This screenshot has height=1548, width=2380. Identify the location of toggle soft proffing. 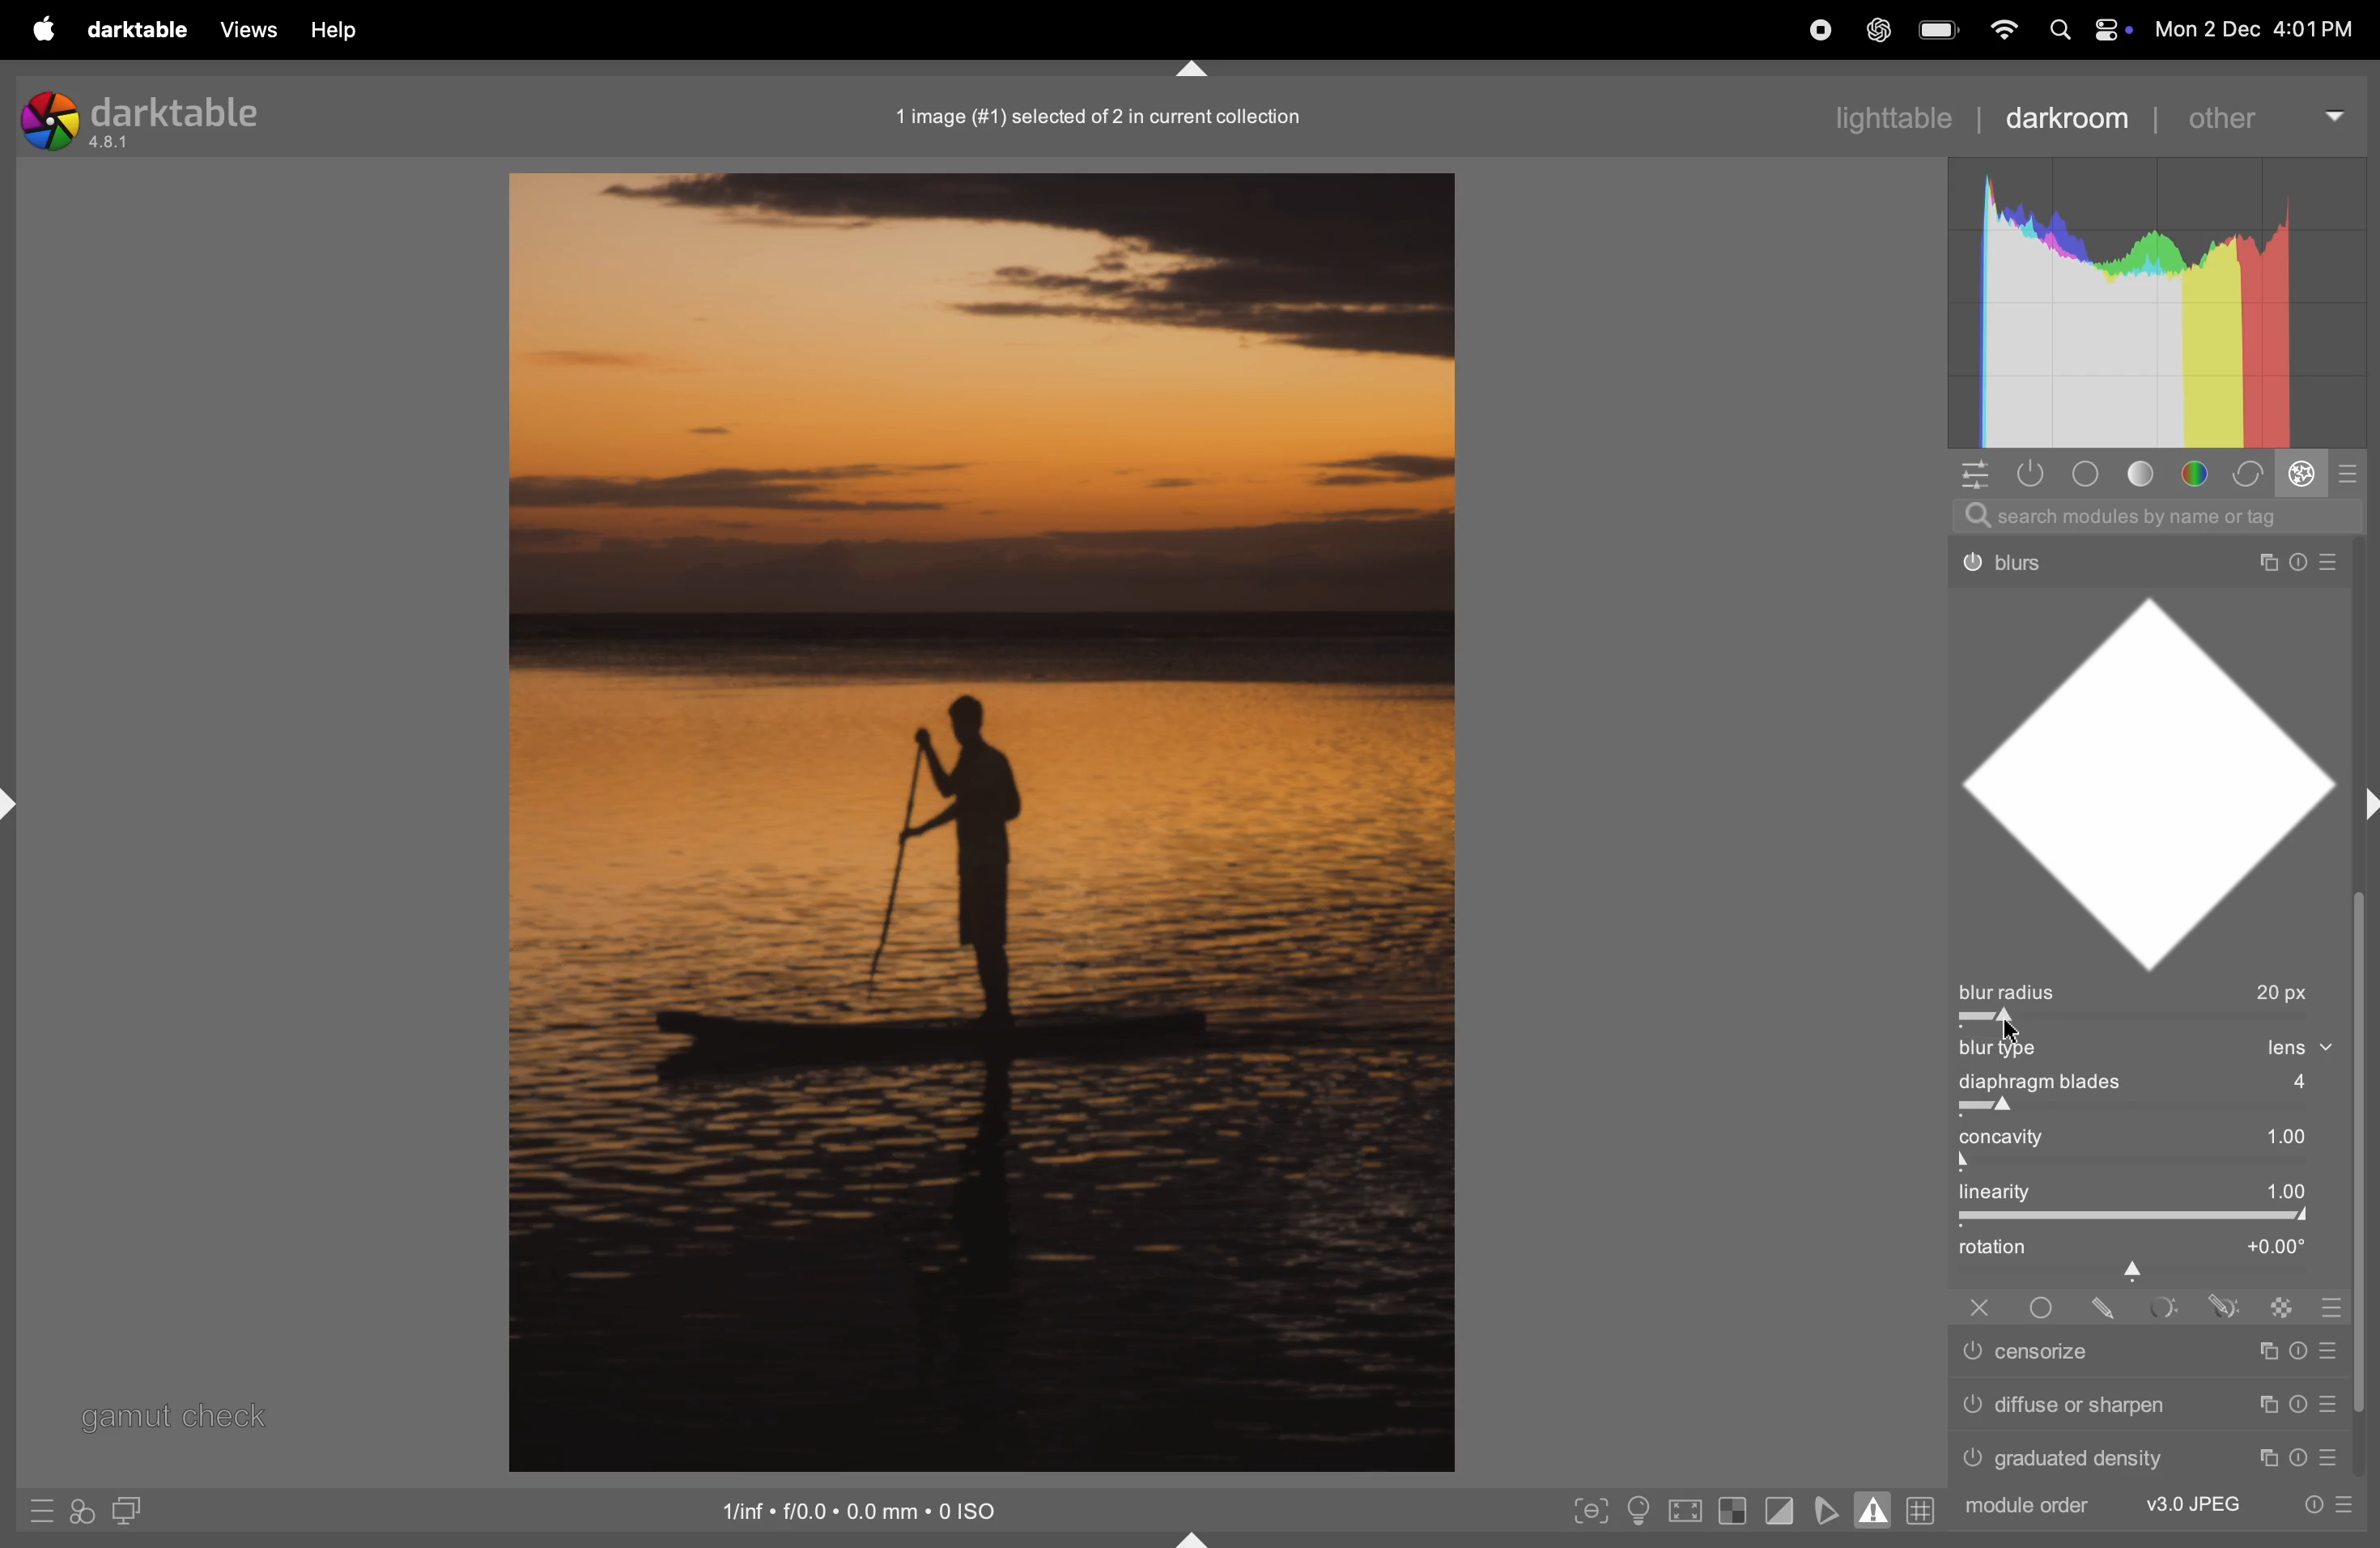
(1824, 1509).